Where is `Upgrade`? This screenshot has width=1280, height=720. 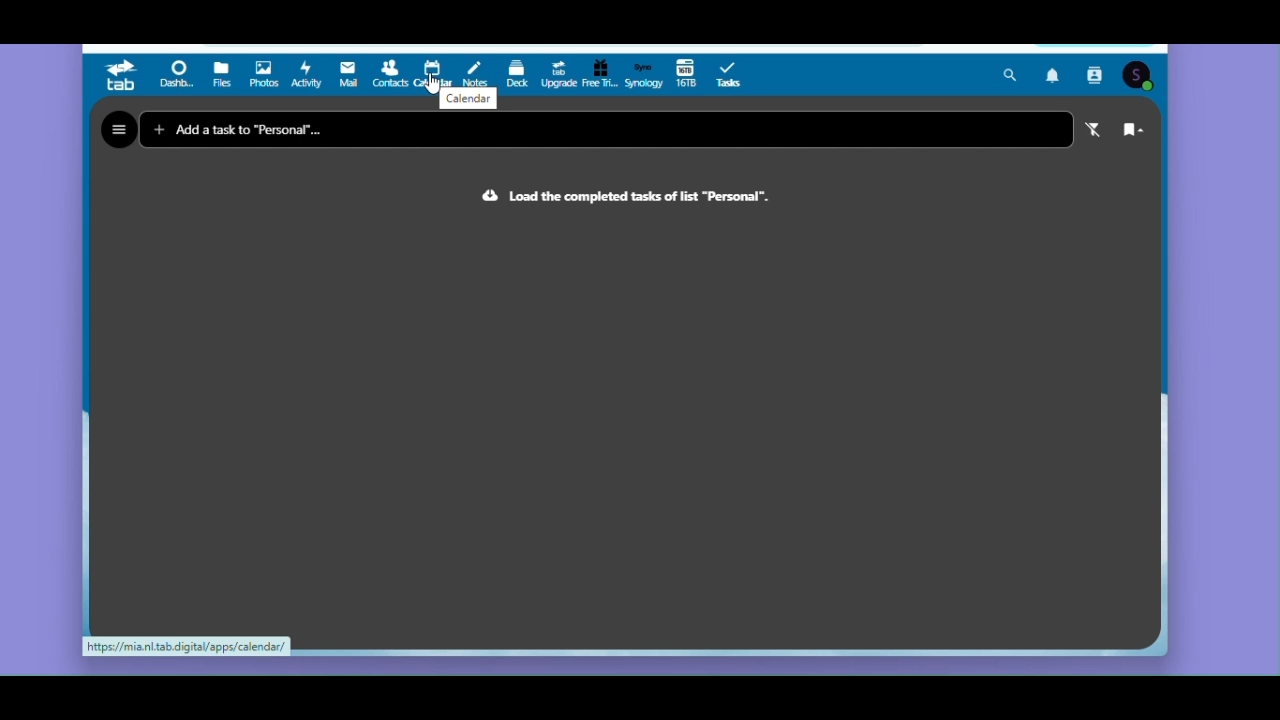
Upgrade is located at coordinates (557, 74).